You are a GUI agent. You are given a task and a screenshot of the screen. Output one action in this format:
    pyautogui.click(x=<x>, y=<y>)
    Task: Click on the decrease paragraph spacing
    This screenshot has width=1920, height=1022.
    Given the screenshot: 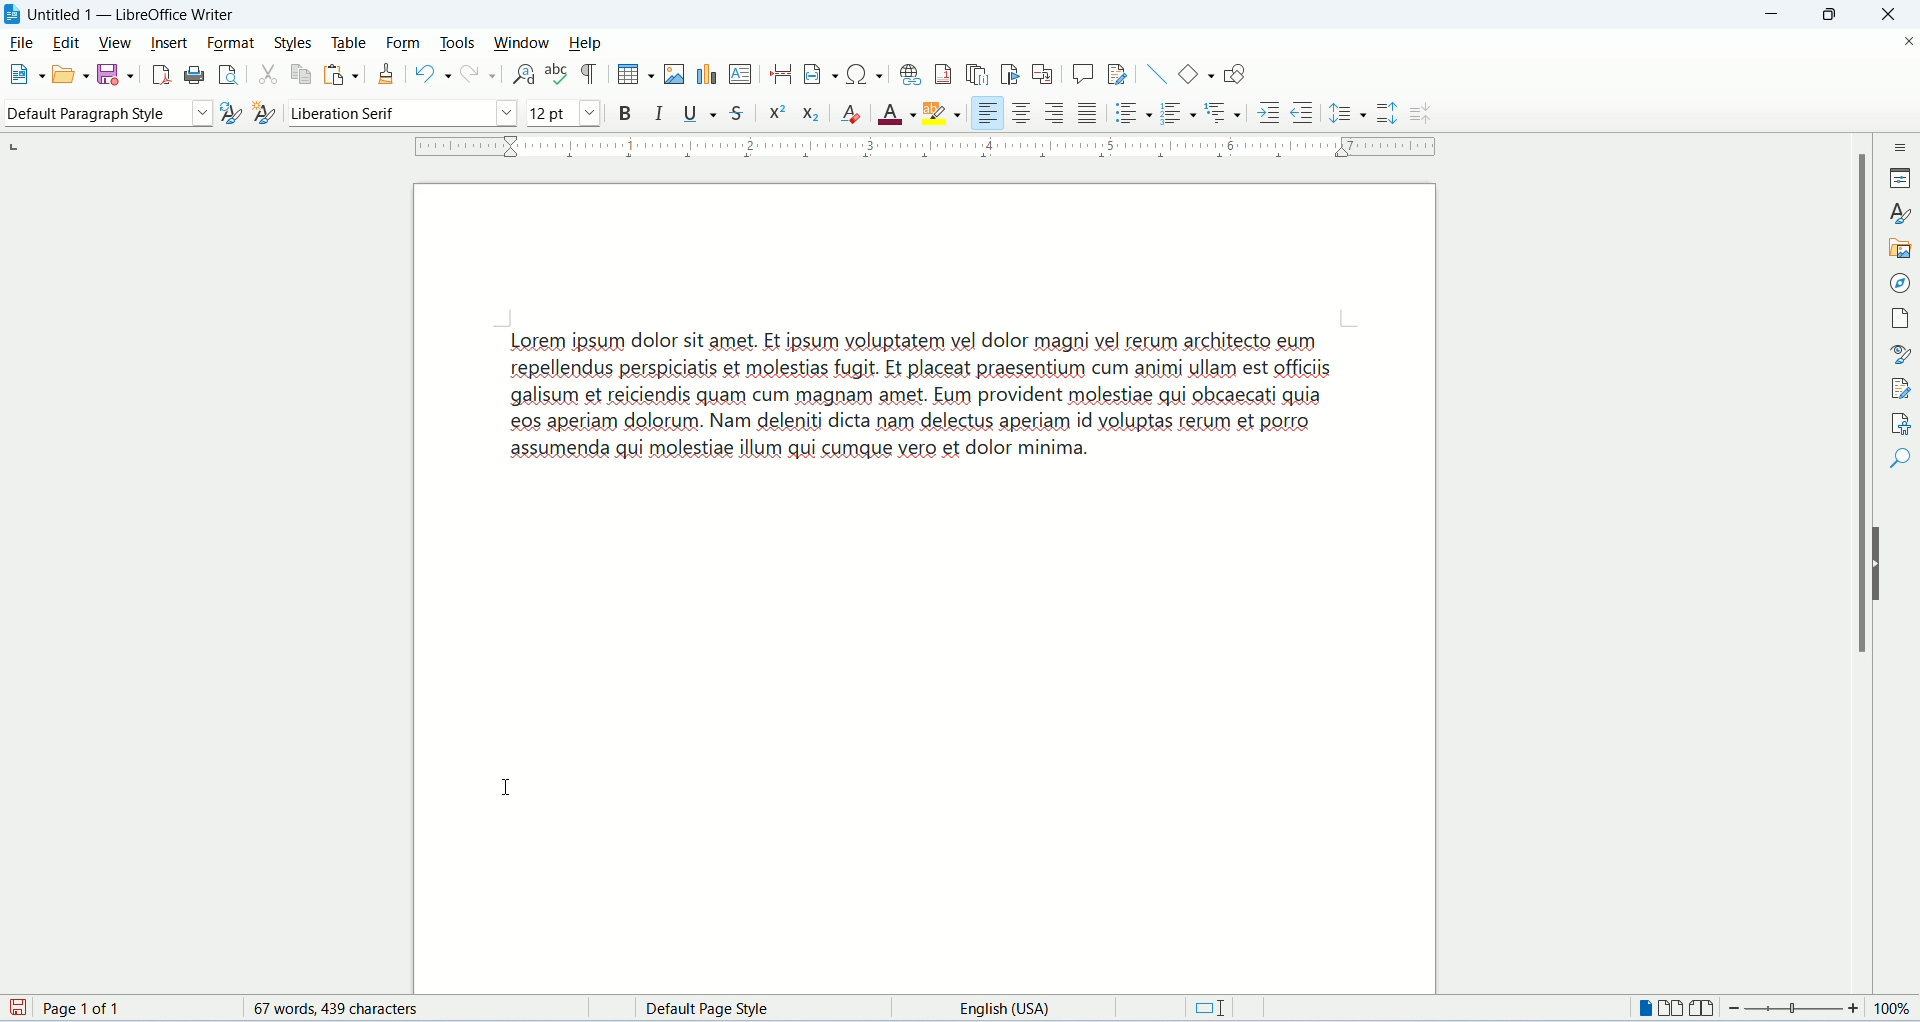 What is the action you would take?
    pyautogui.click(x=1423, y=112)
    